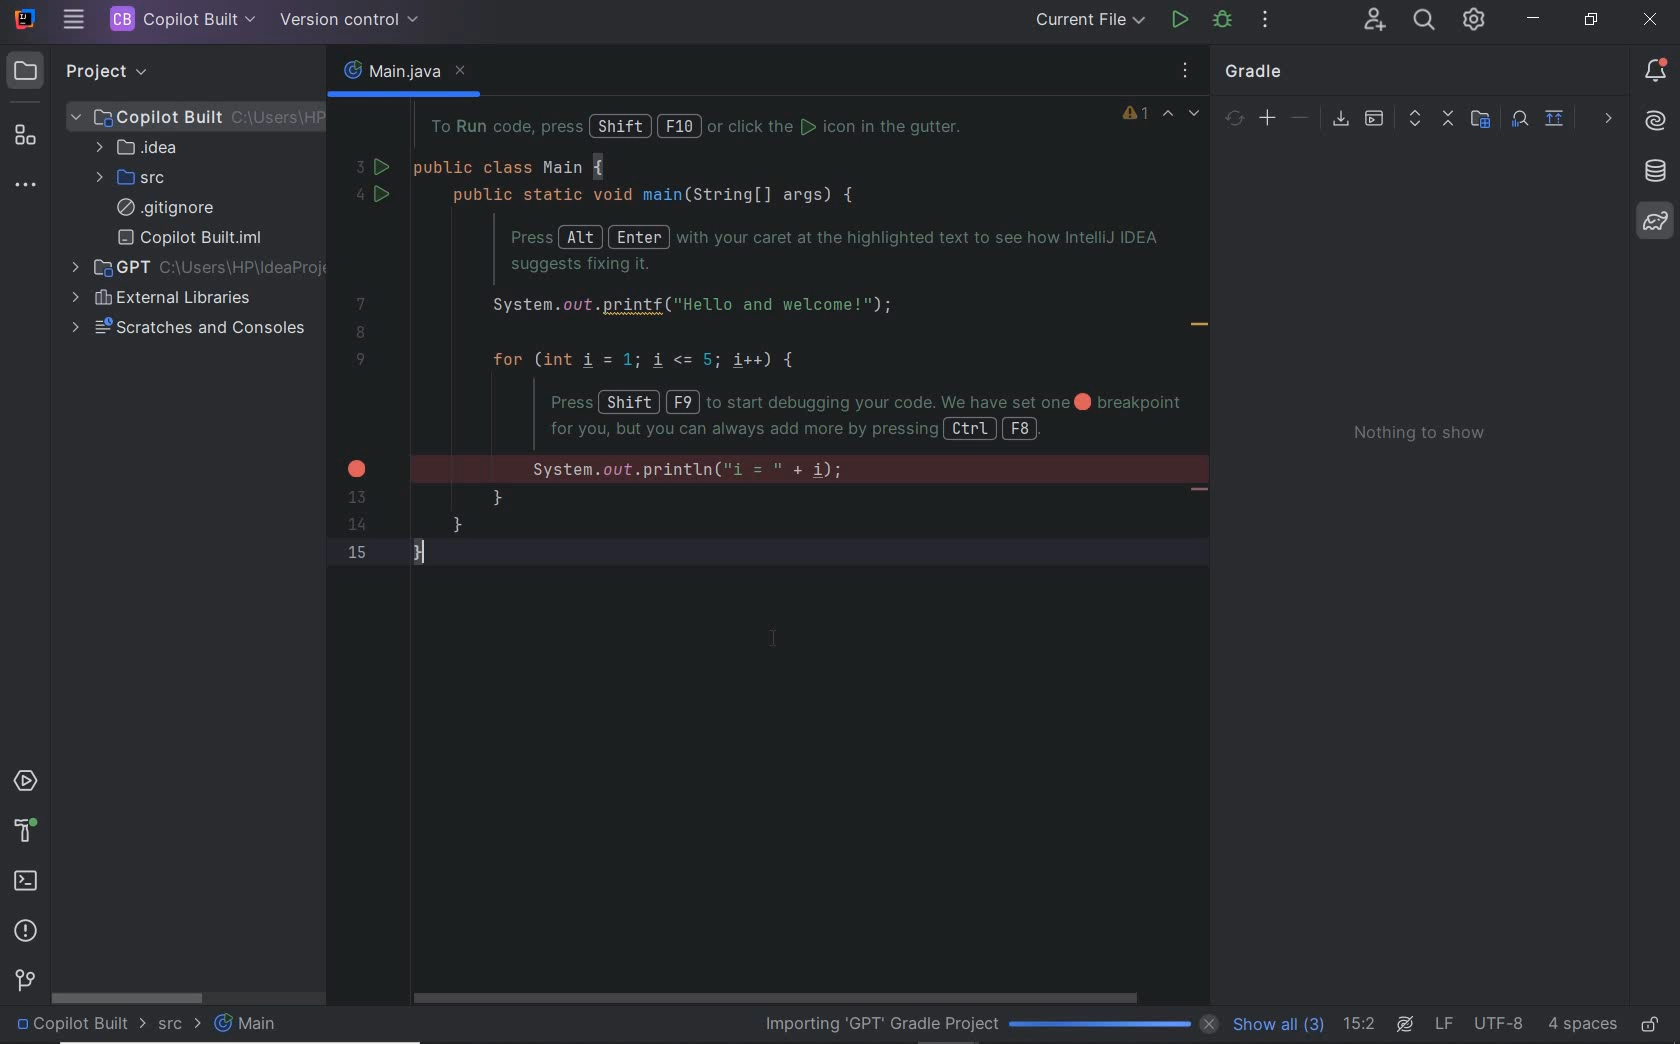 This screenshot has height=1044, width=1680. Describe the element at coordinates (27, 931) in the screenshot. I see `problems` at that location.